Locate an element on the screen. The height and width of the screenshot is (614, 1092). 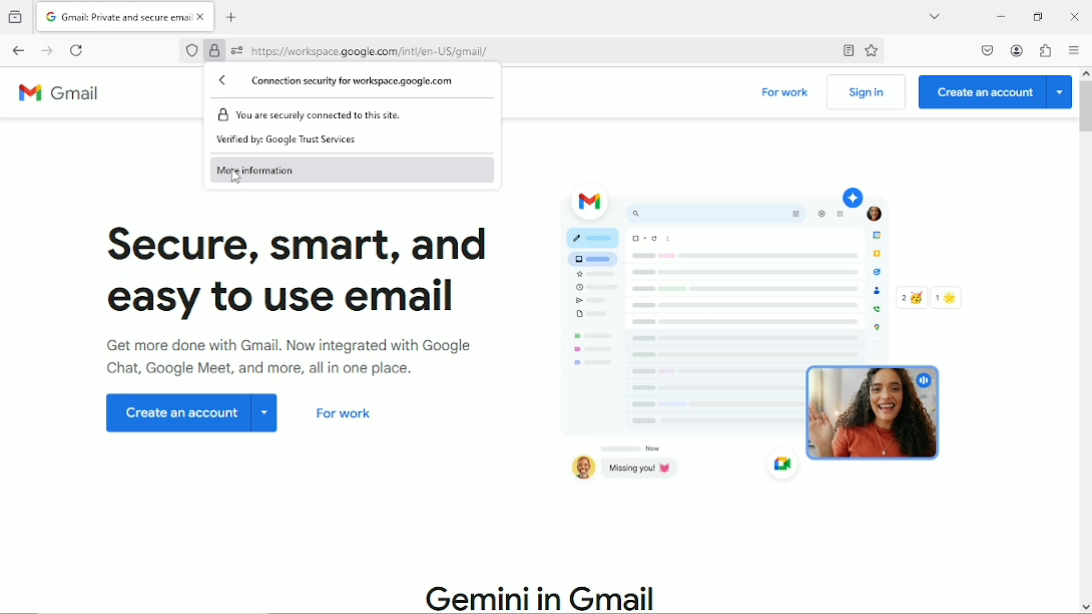
Close is located at coordinates (1073, 14).